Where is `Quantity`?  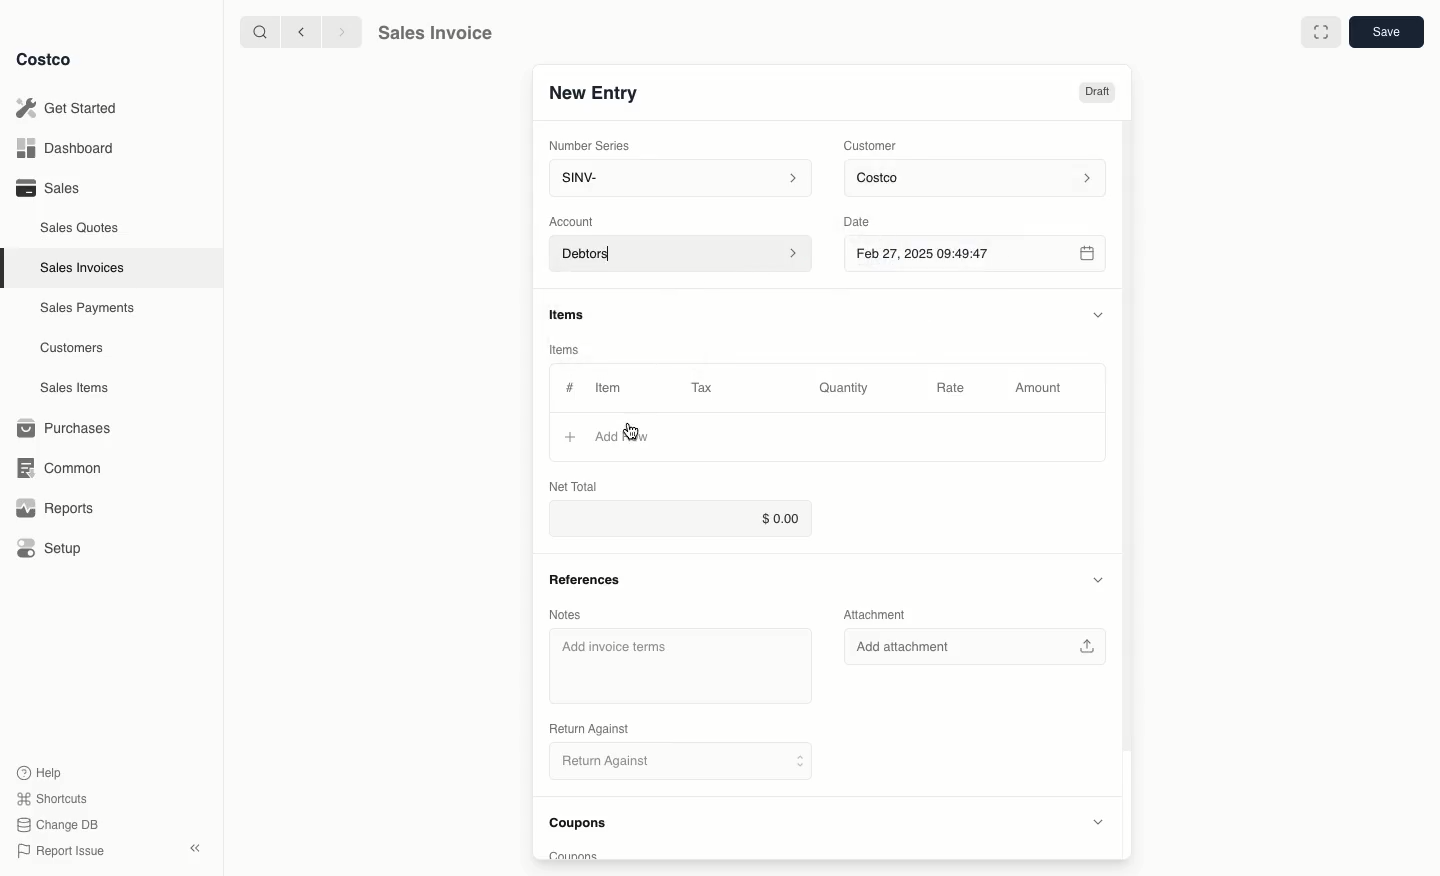
Quantity is located at coordinates (845, 388).